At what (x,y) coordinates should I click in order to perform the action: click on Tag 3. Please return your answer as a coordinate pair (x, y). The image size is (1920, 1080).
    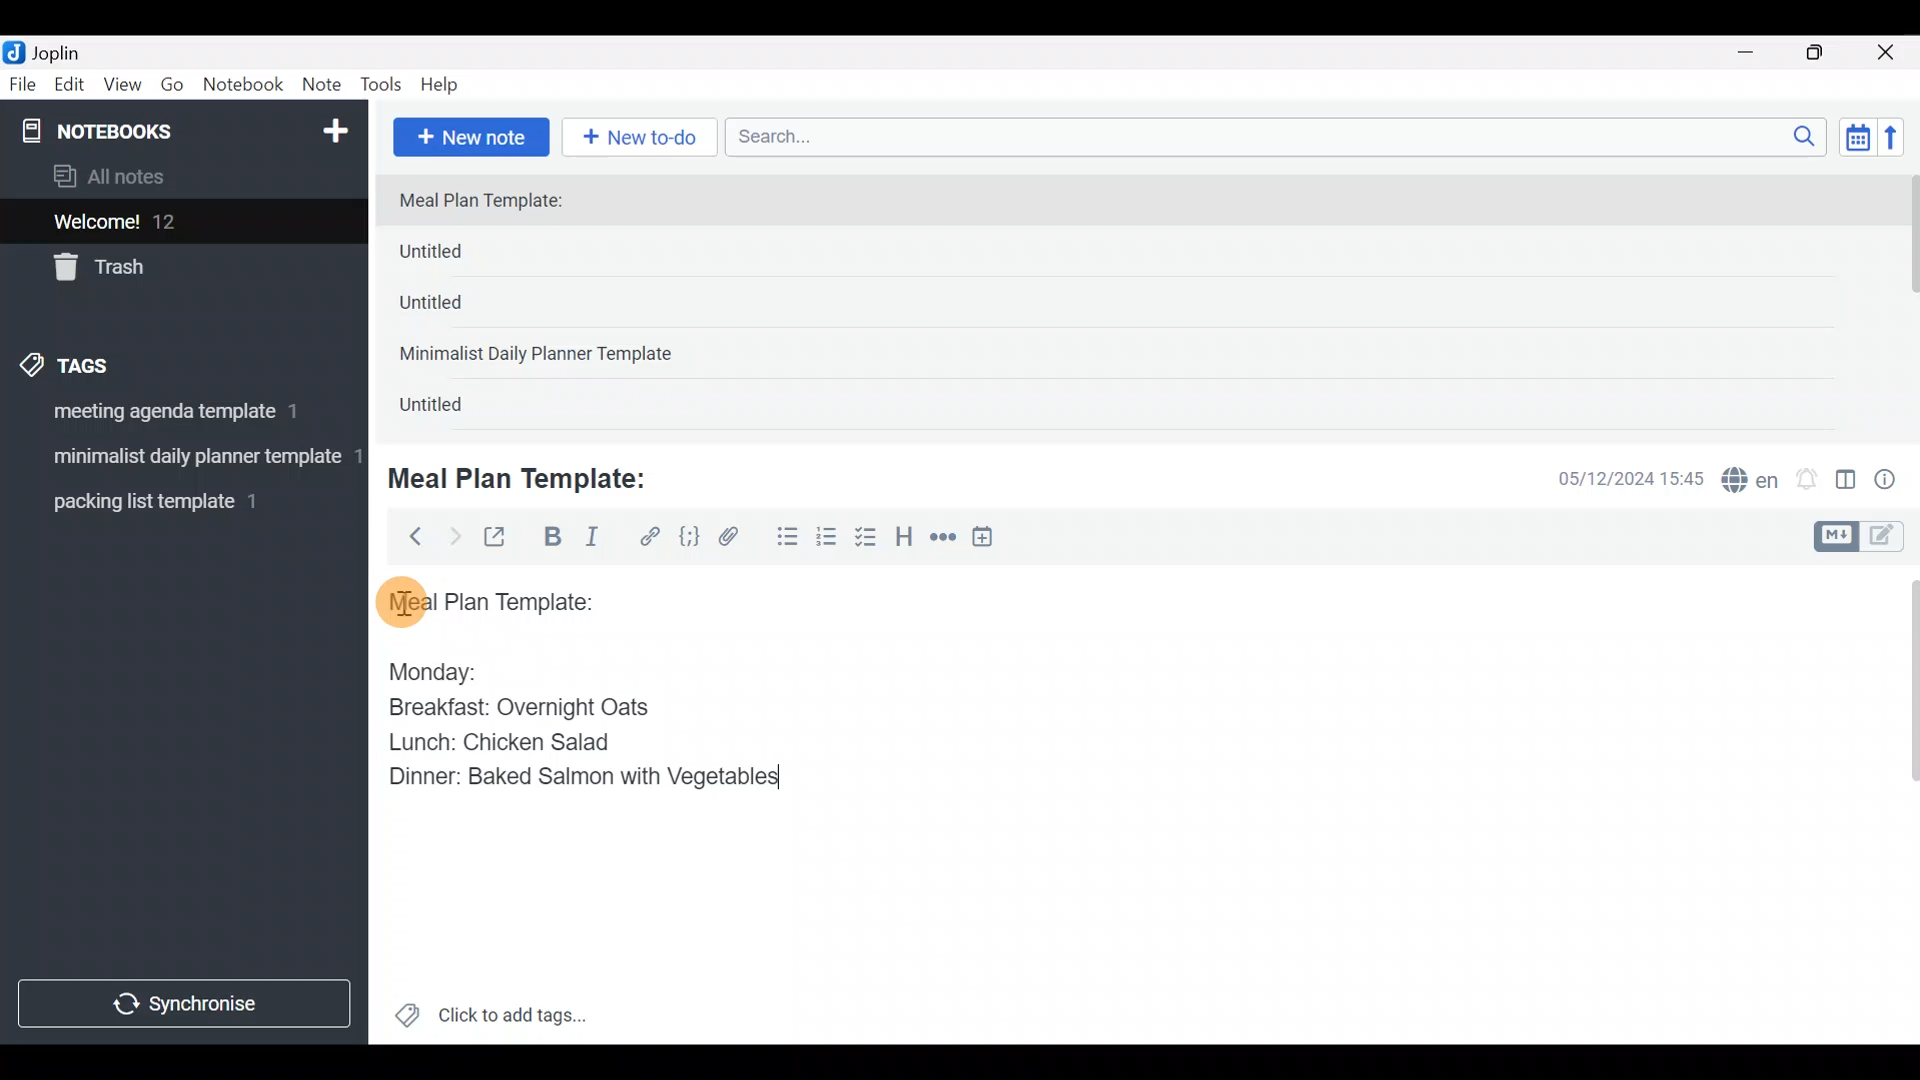
    Looking at the image, I should click on (177, 501).